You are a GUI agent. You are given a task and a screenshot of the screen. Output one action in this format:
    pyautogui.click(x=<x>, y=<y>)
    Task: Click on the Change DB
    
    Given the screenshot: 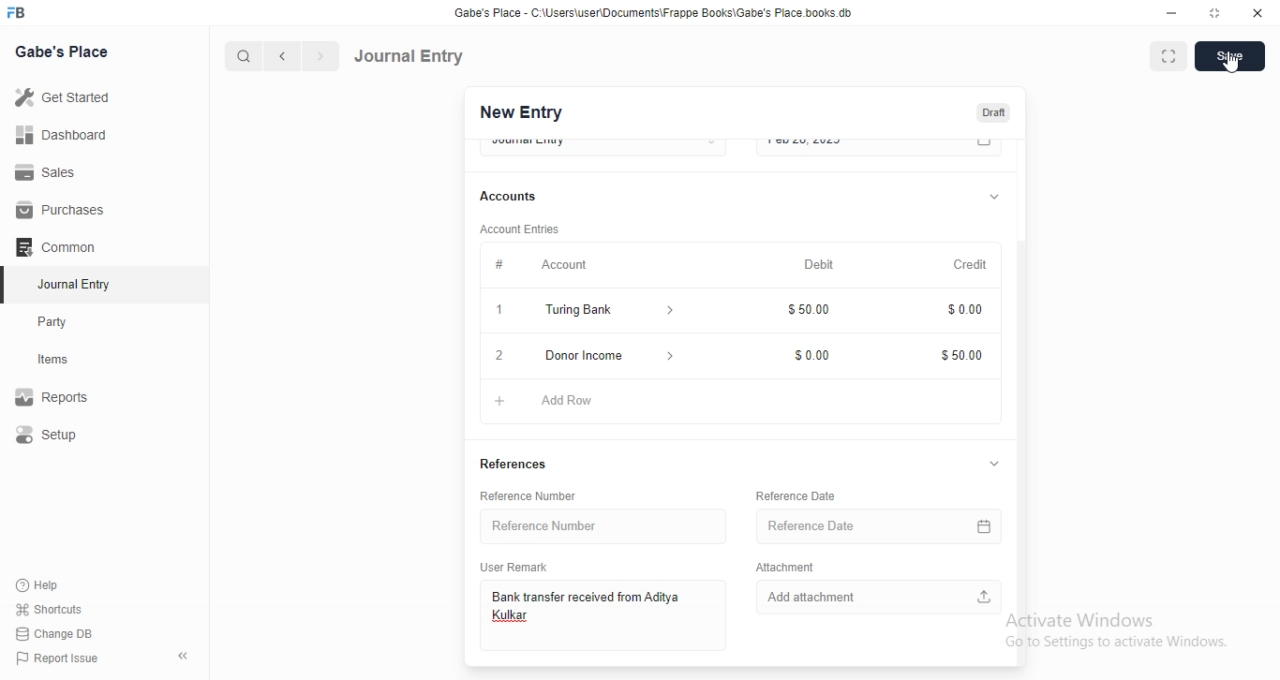 What is the action you would take?
    pyautogui.click(x=60, y=633)
    